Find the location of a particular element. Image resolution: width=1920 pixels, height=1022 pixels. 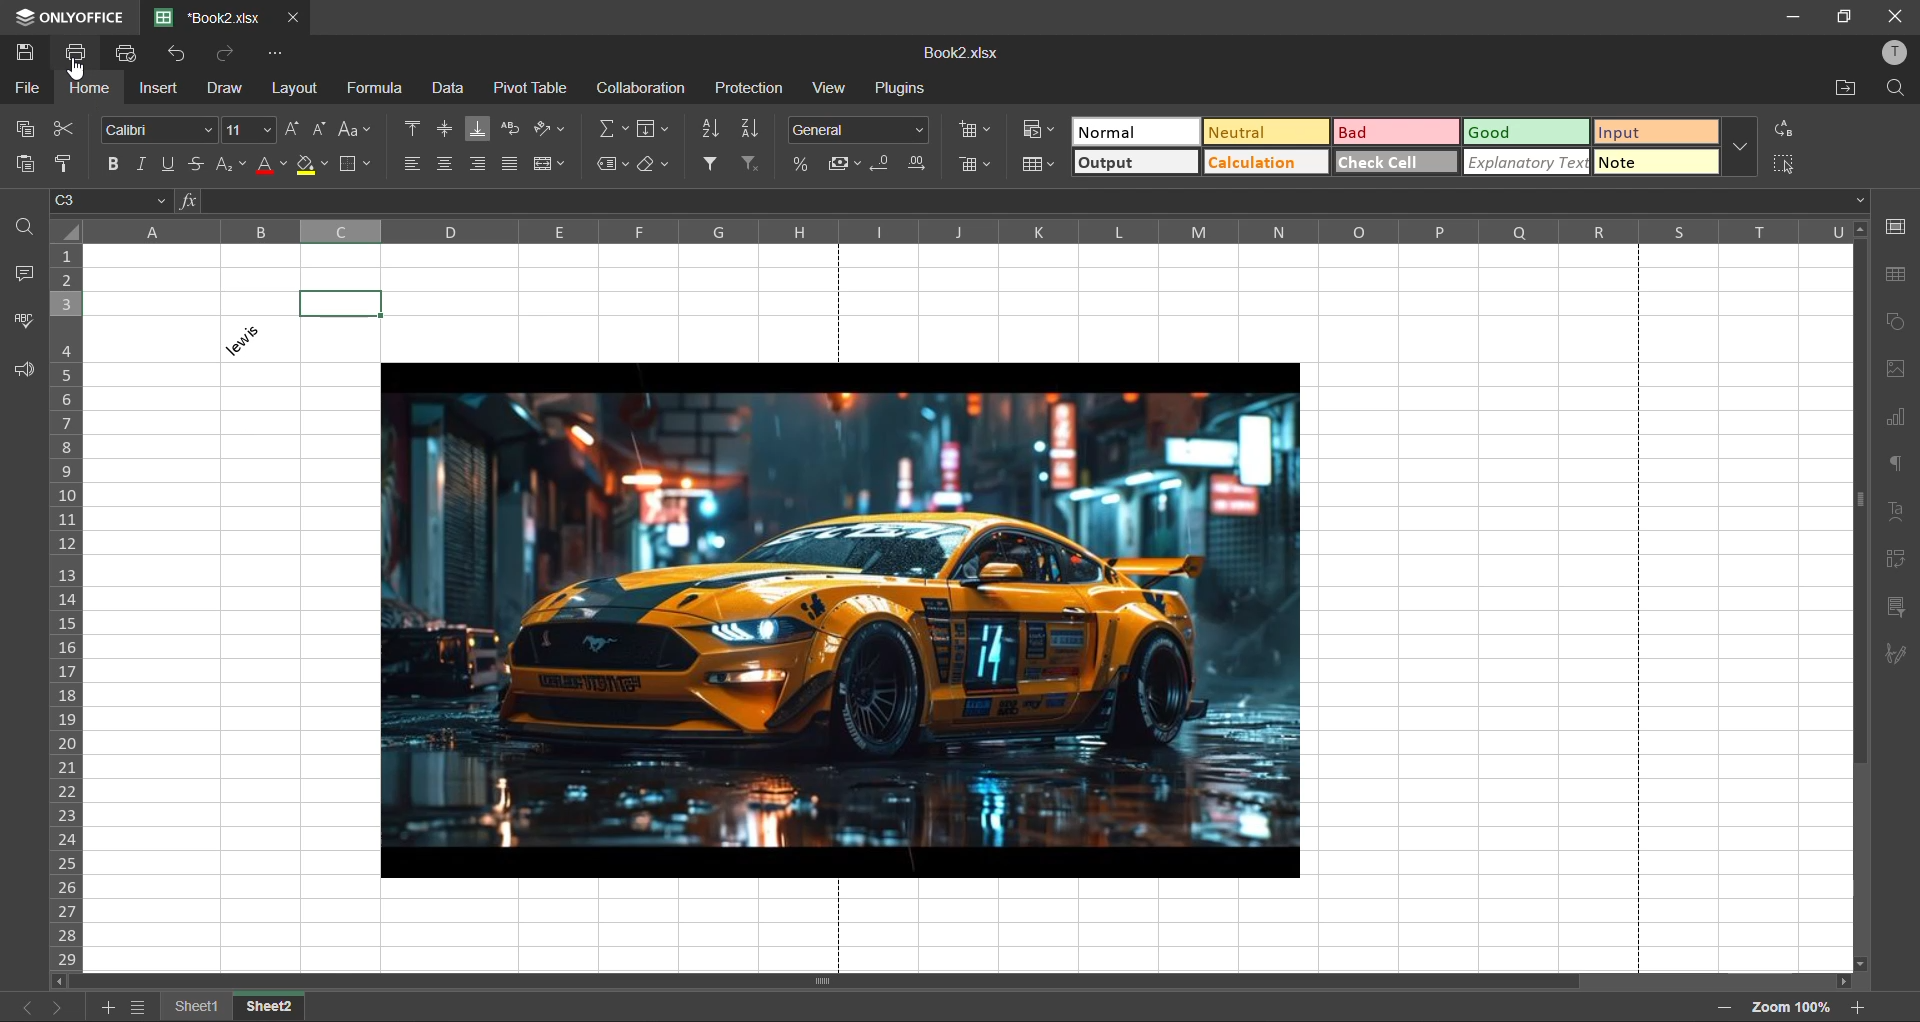

percent is located at coordinates (807, 164).